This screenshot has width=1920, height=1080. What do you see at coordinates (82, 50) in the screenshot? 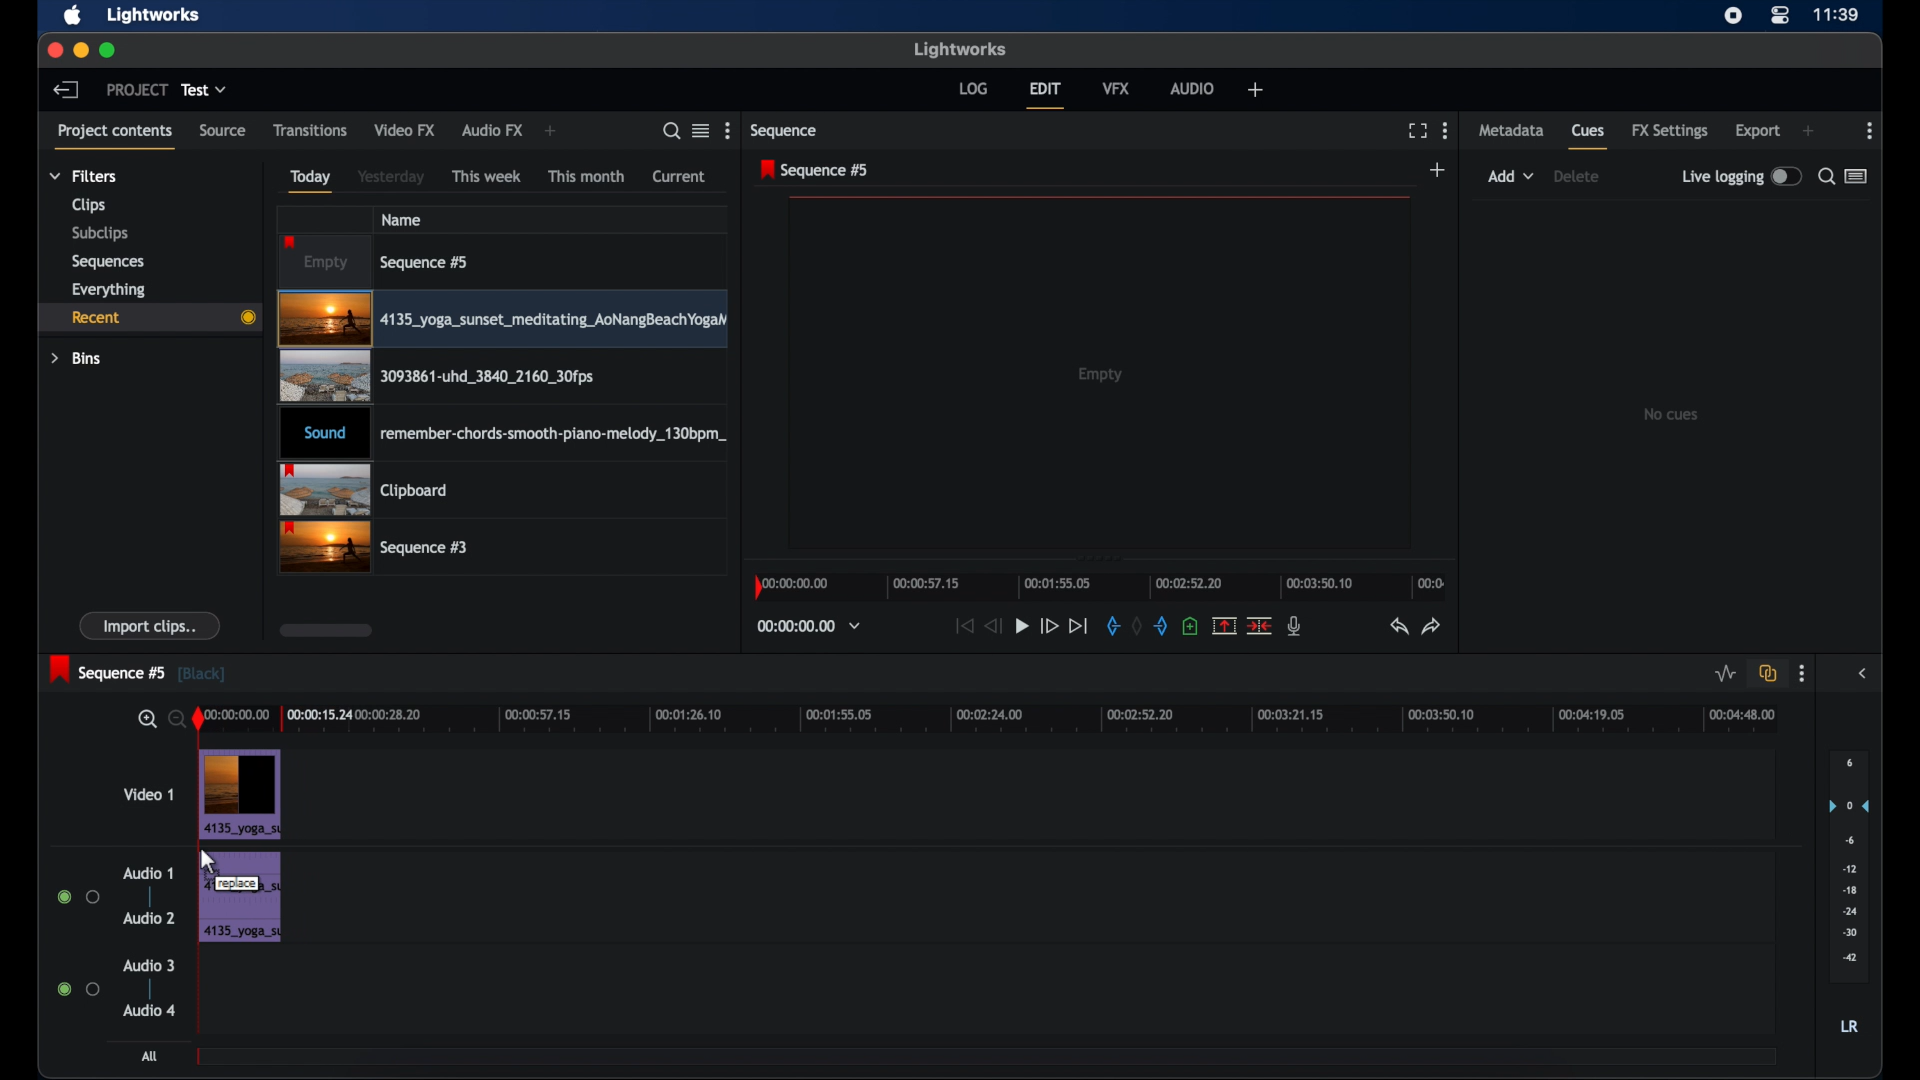
I see `minimize` at bounding box center [82, 50].